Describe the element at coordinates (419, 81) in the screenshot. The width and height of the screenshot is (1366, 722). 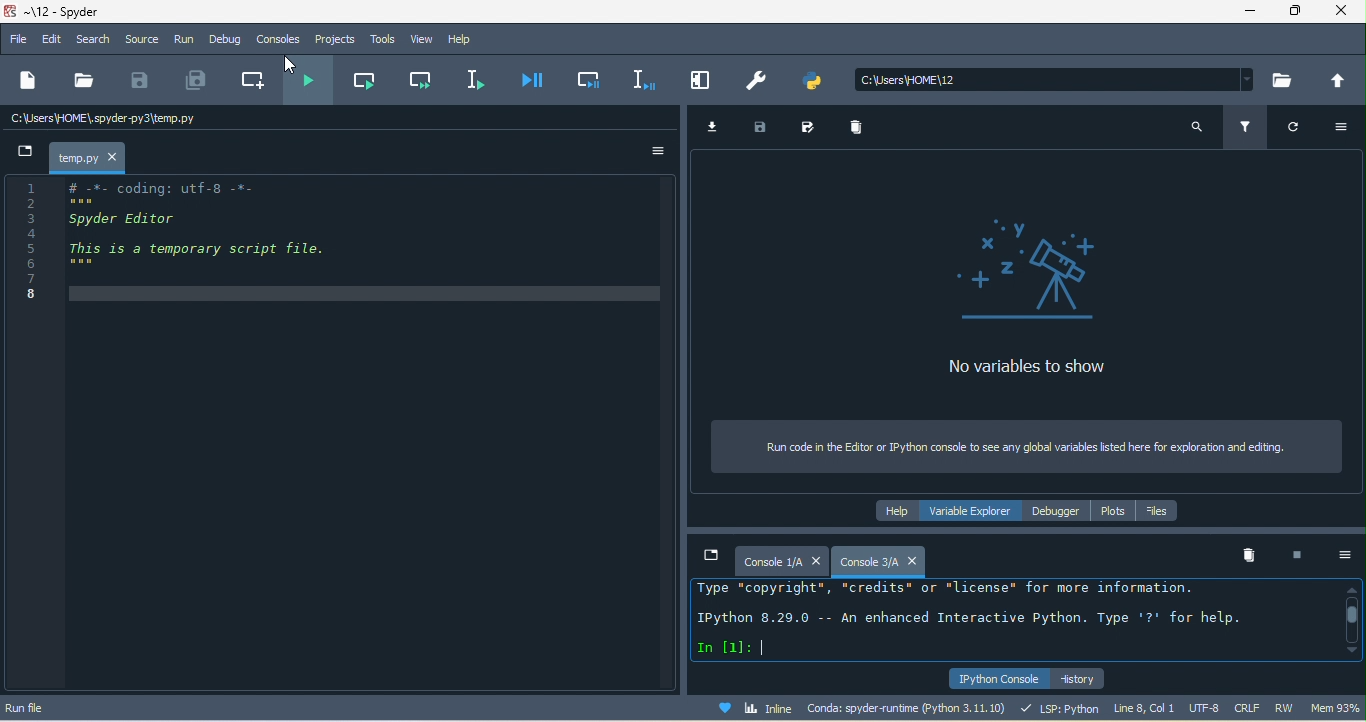
I see `run current cell and go to the next one` at that location.